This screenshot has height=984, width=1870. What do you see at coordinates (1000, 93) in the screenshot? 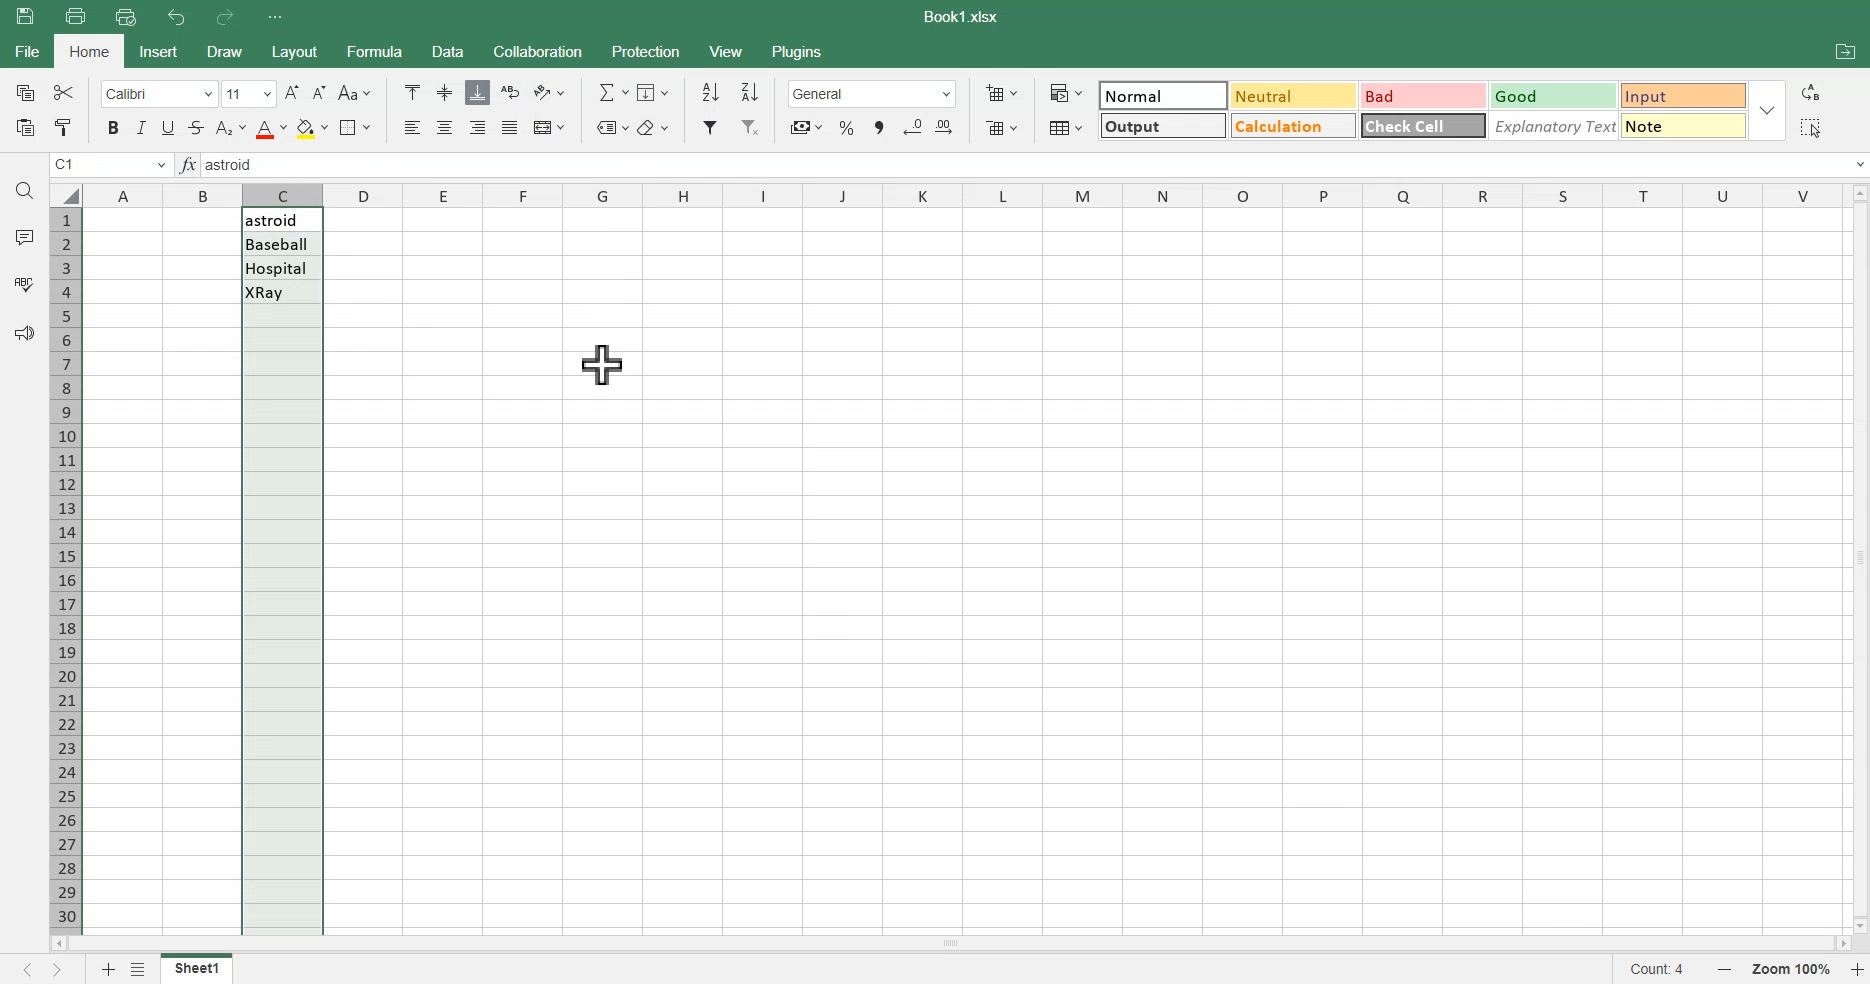
I see `Insert Cell` at bounding box center [1000, 93].